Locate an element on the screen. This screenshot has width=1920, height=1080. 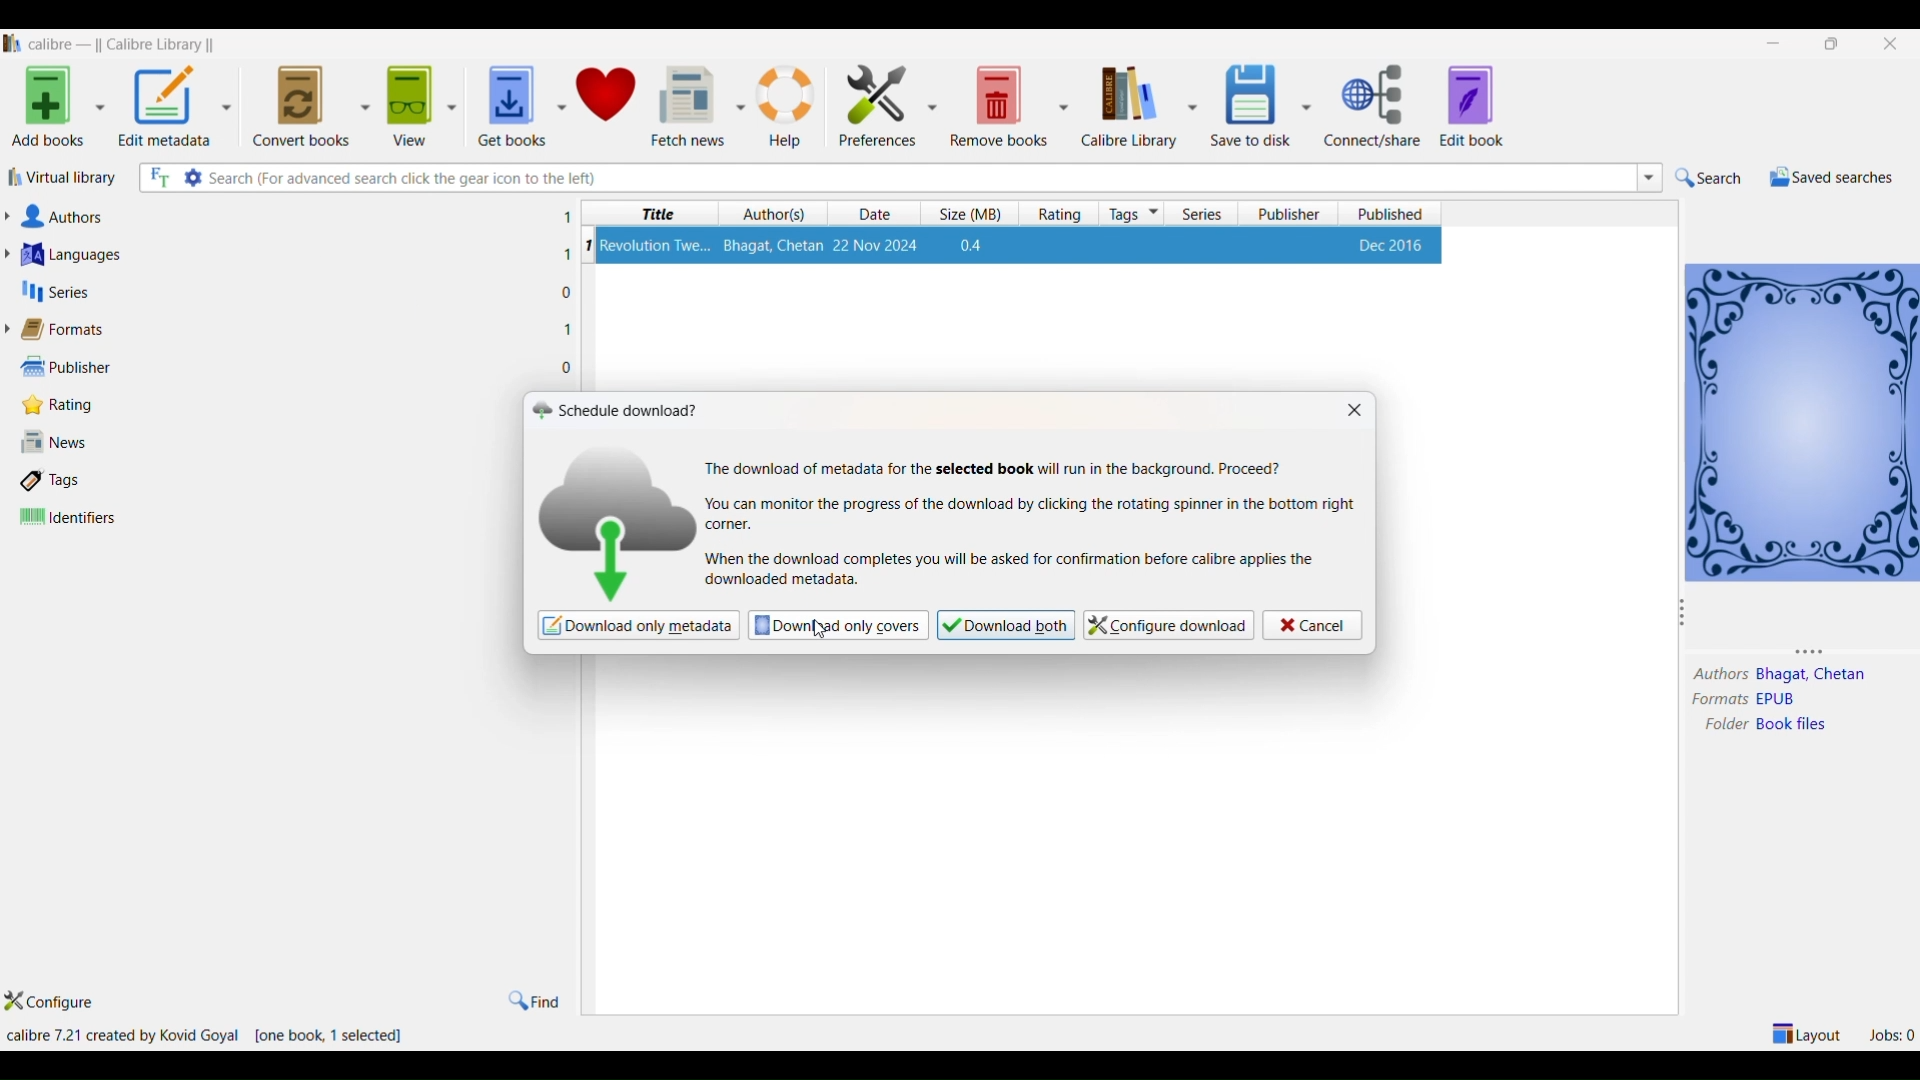
logo is located at coordinates (540, 410).